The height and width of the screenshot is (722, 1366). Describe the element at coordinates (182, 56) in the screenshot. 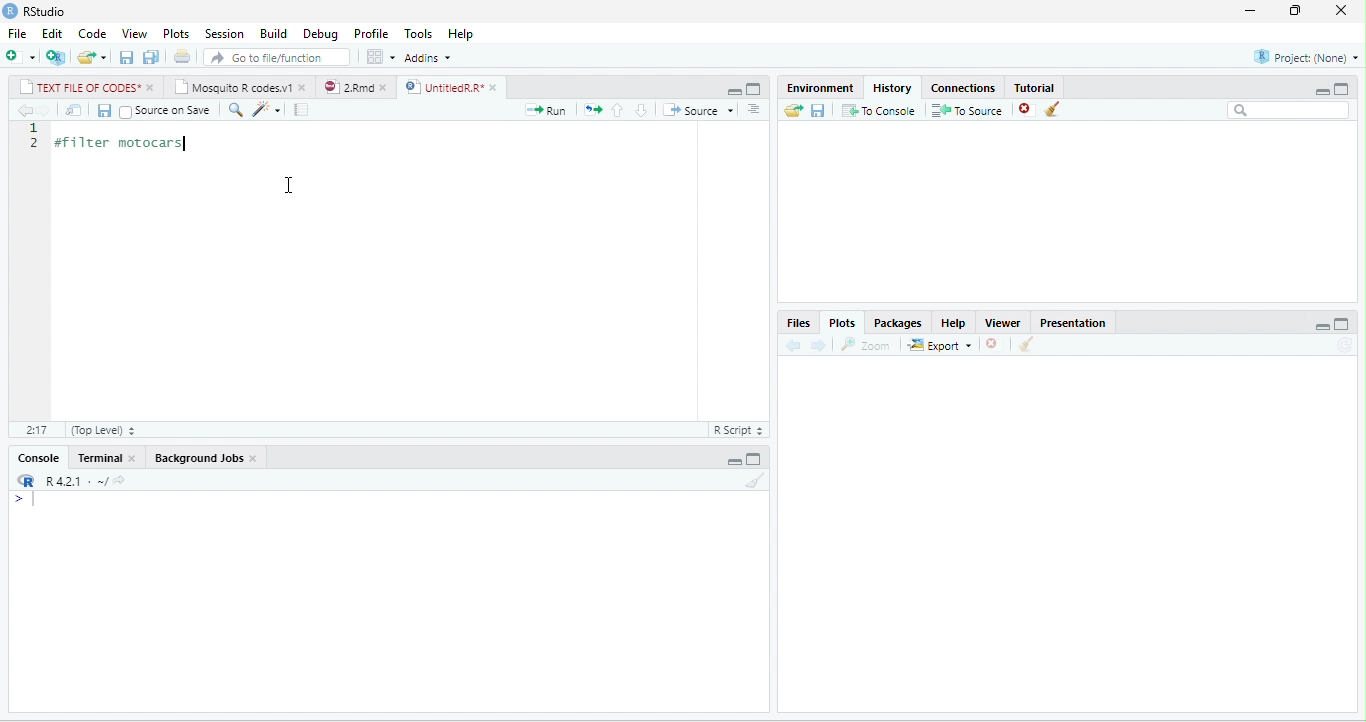

I see `print` at that location.